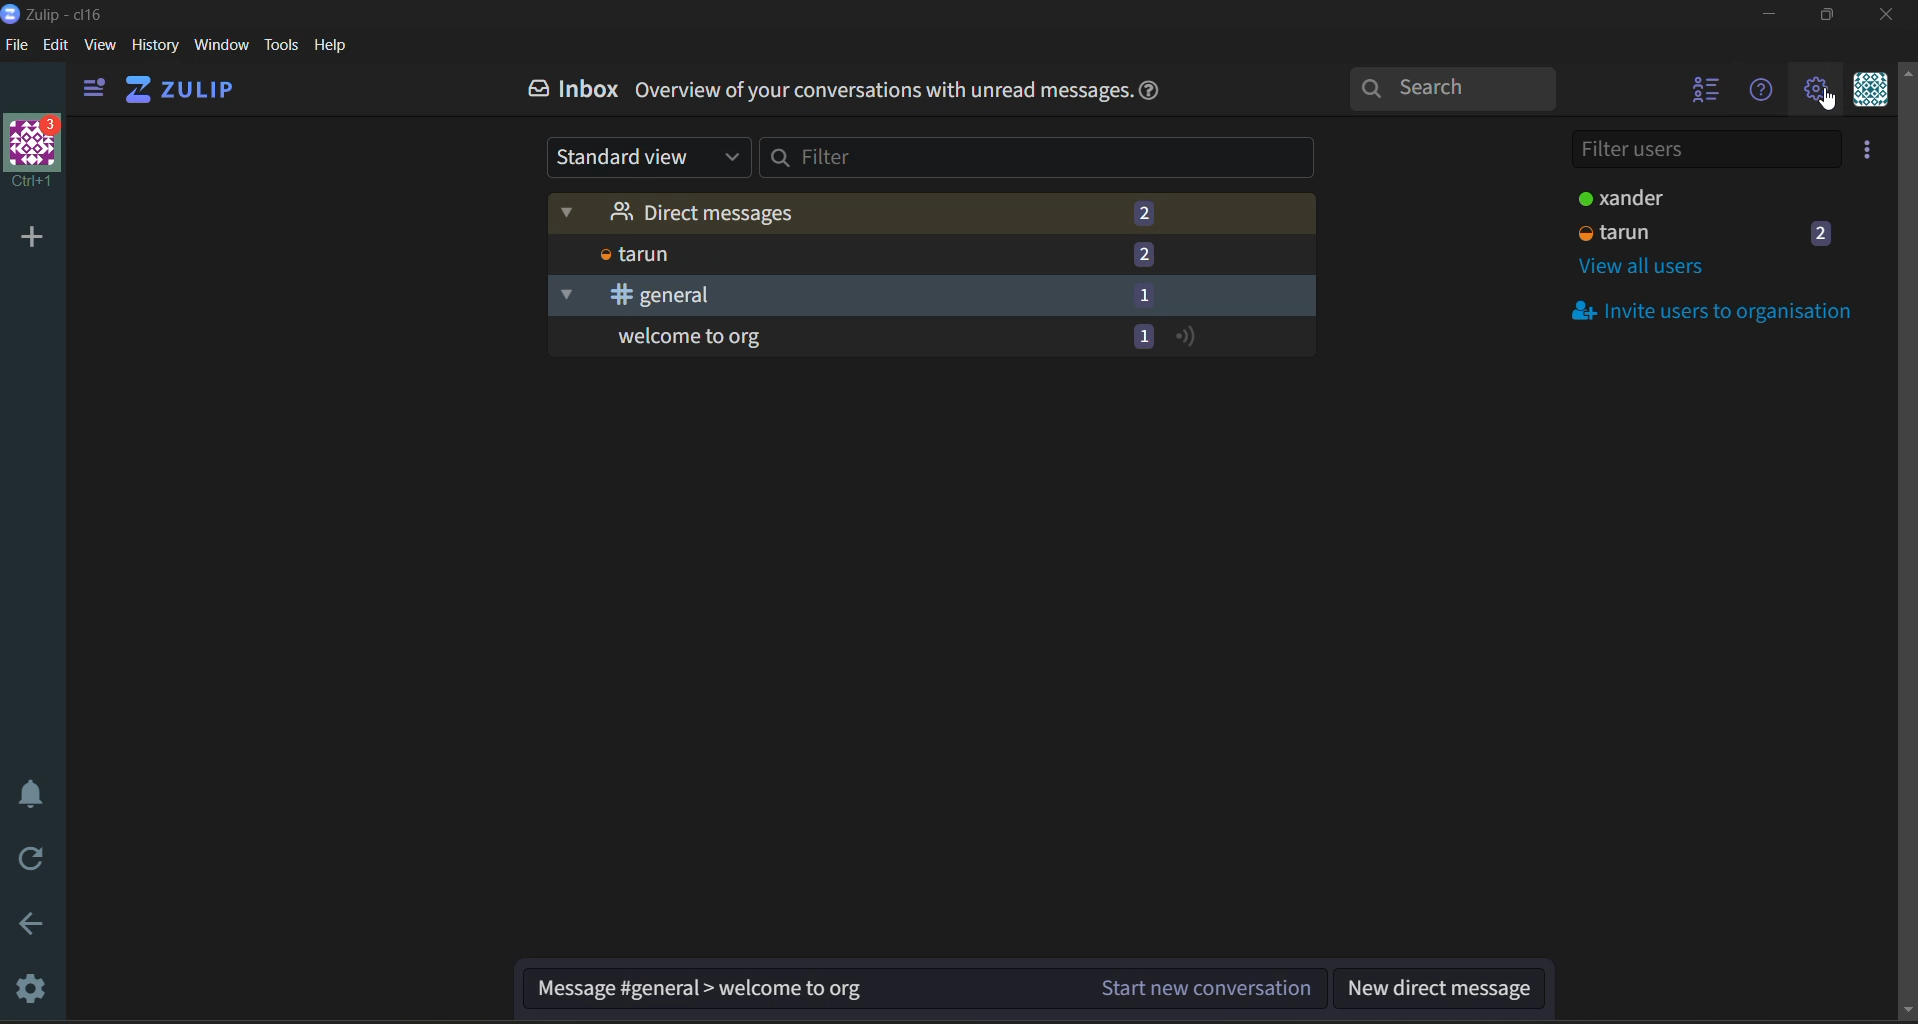 The width and height of the screenshot is (1918, 1024). I want to click on 1 message, so click(1139, 334).